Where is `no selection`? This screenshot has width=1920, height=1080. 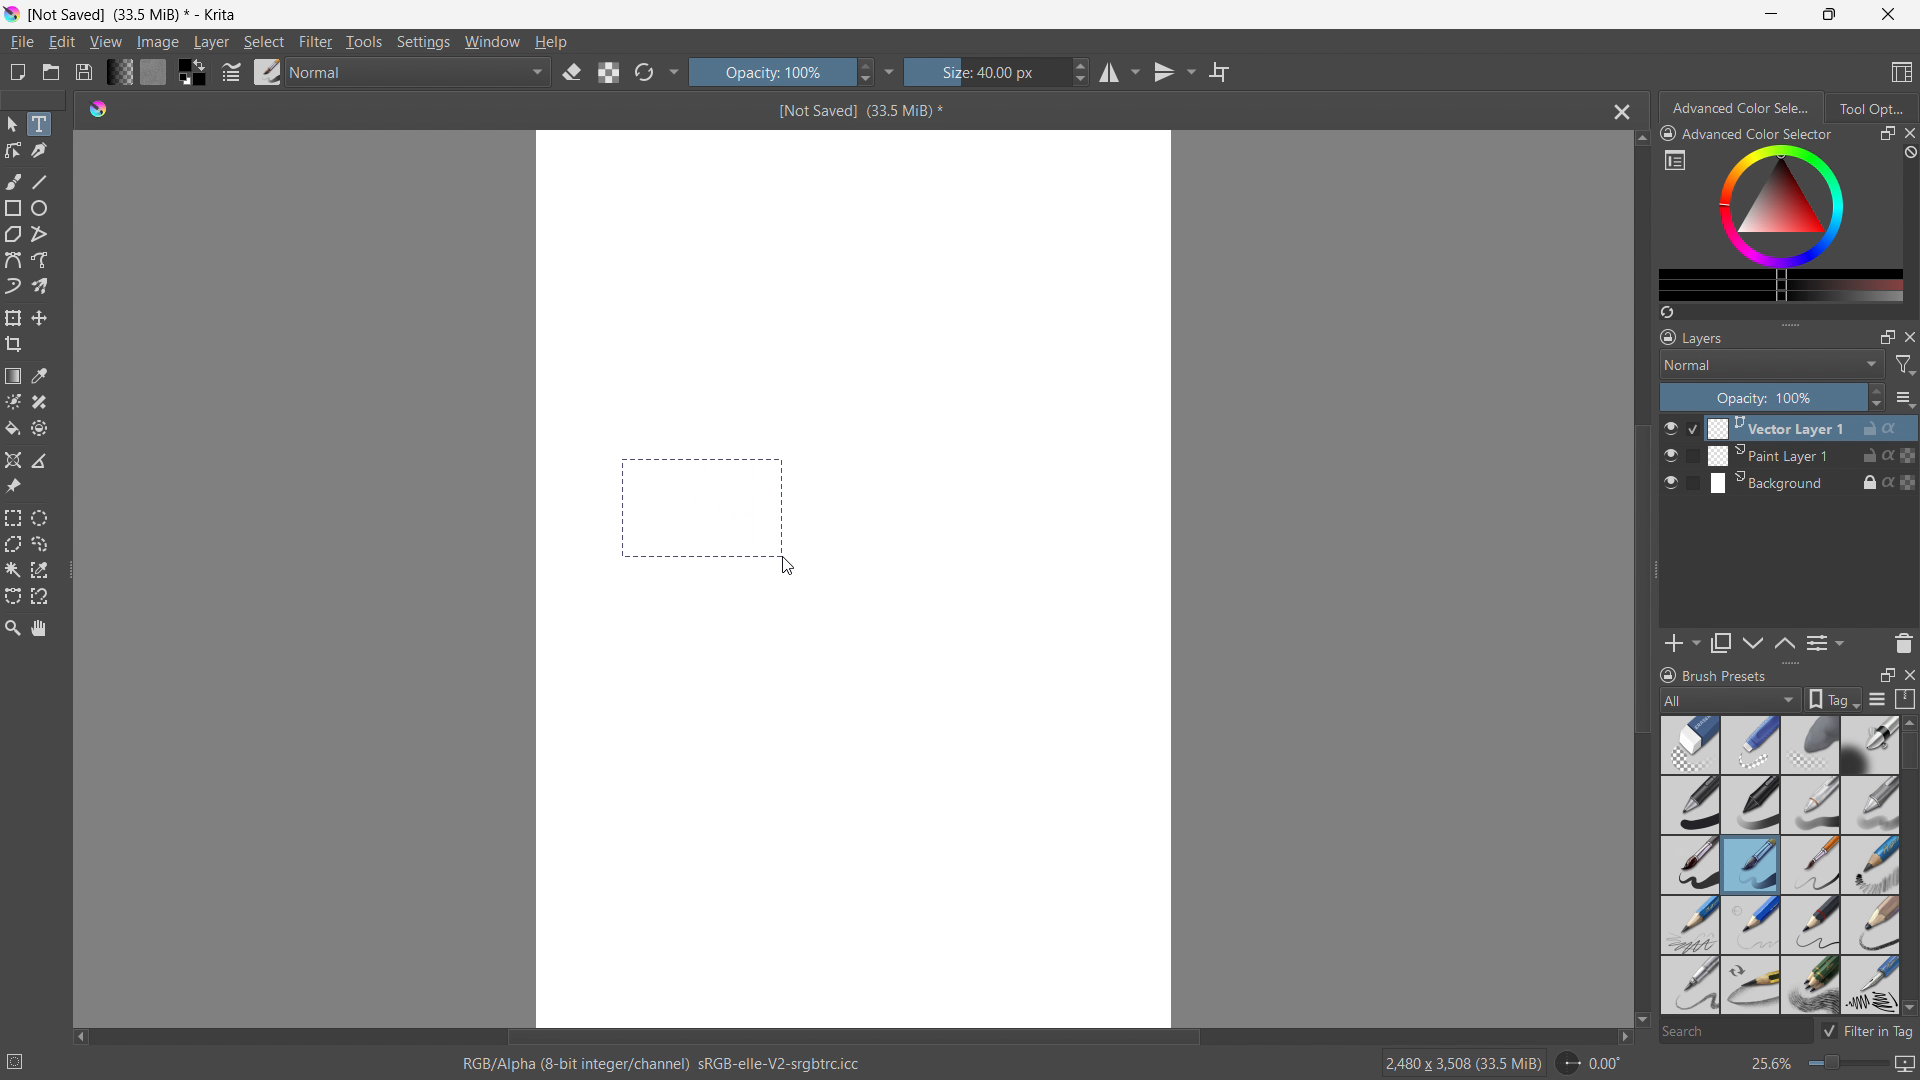
no selection is located at coordinates (24, 1058).